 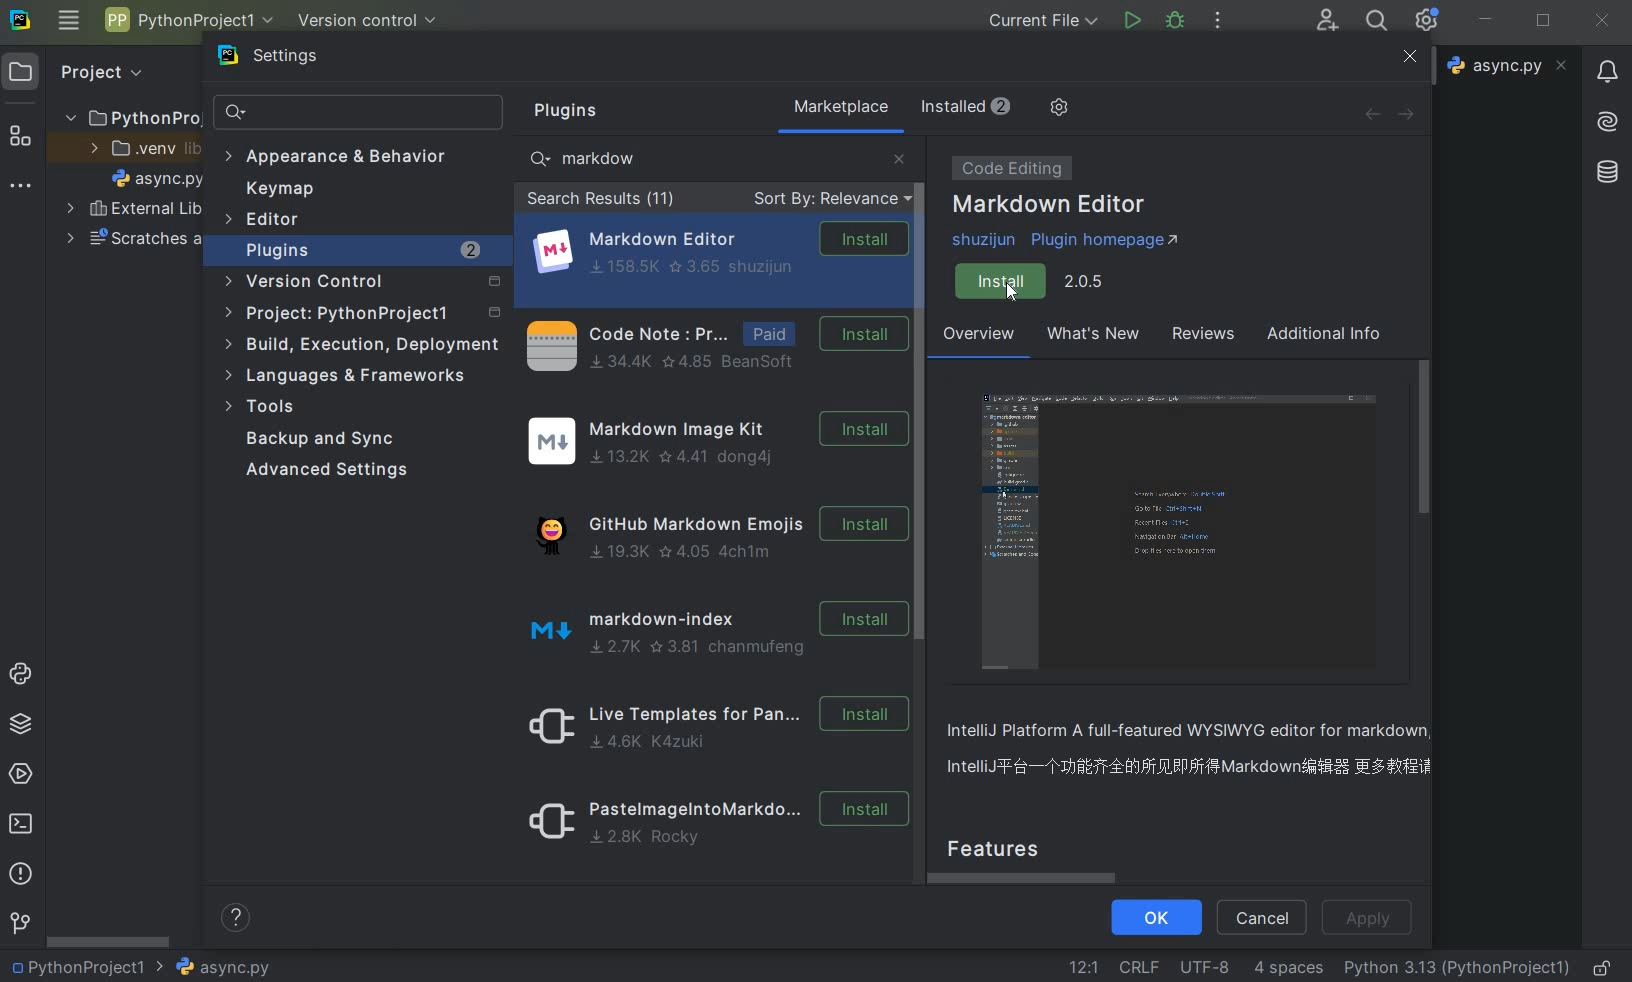 What do you see at coordinates (1216, 22) in the screenshot?
I see `more actions` at bounding box center [1216, 22].